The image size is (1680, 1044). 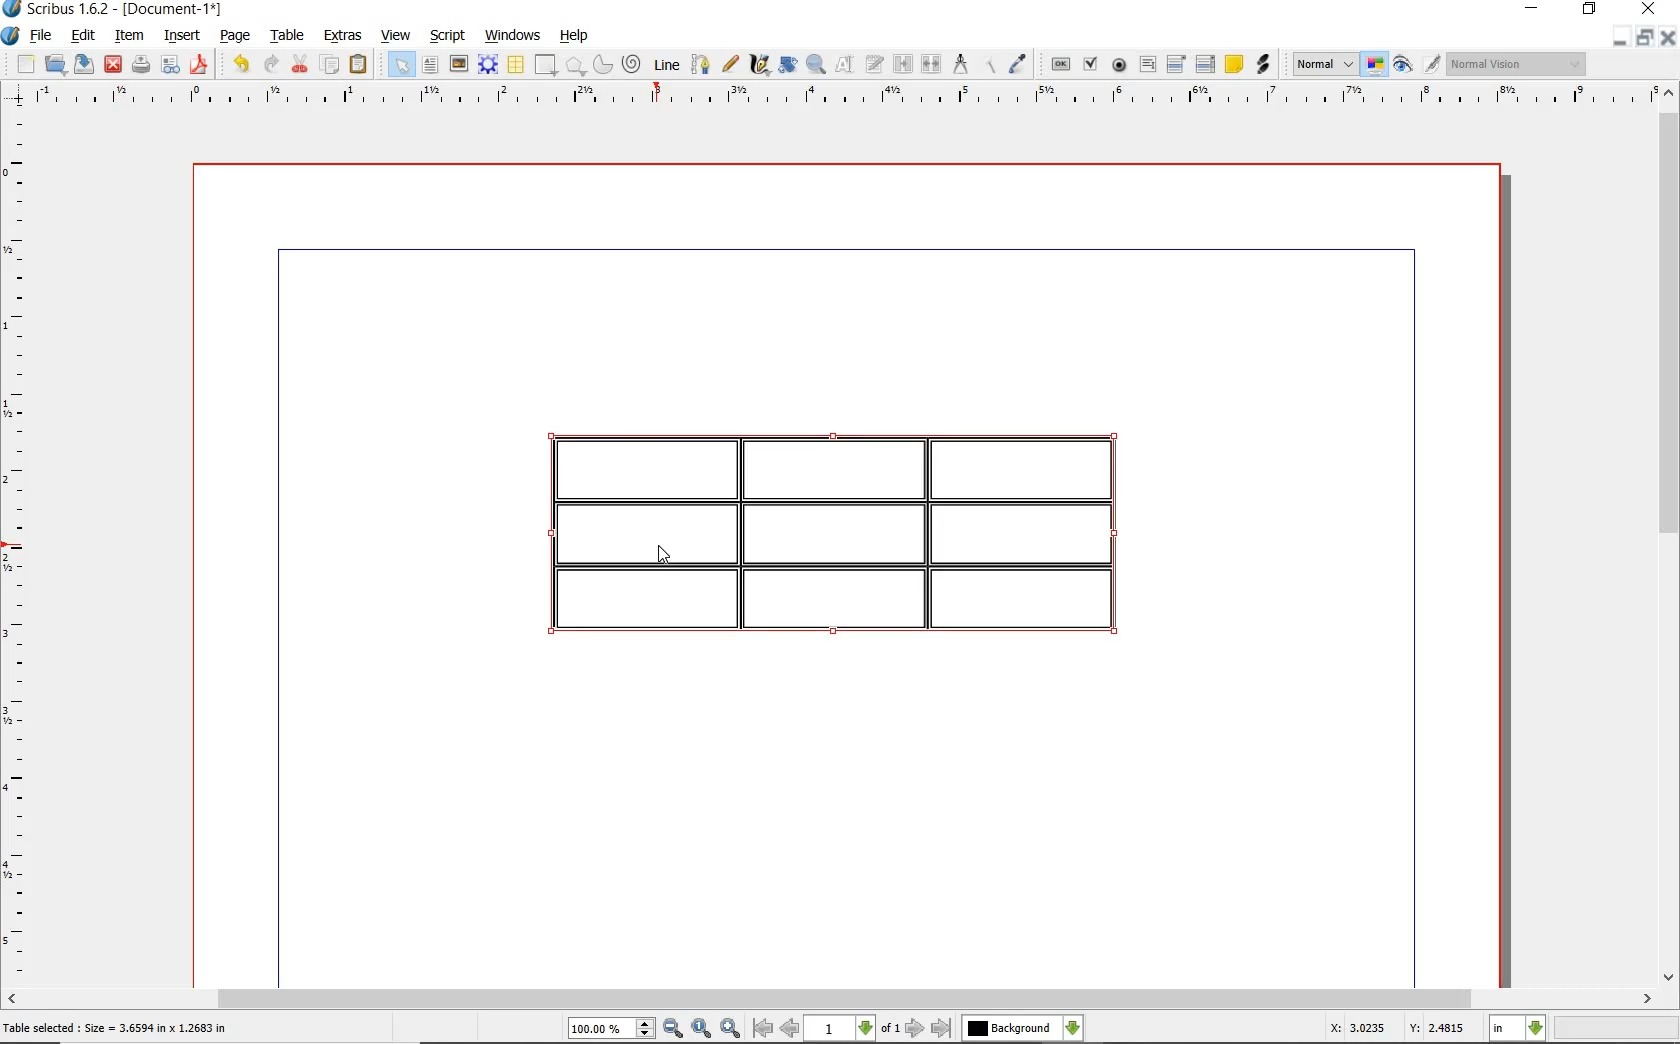 What do you see at coordinates (114, 64) in the screenshot?
I see `close` at bounding box center [114, 64].